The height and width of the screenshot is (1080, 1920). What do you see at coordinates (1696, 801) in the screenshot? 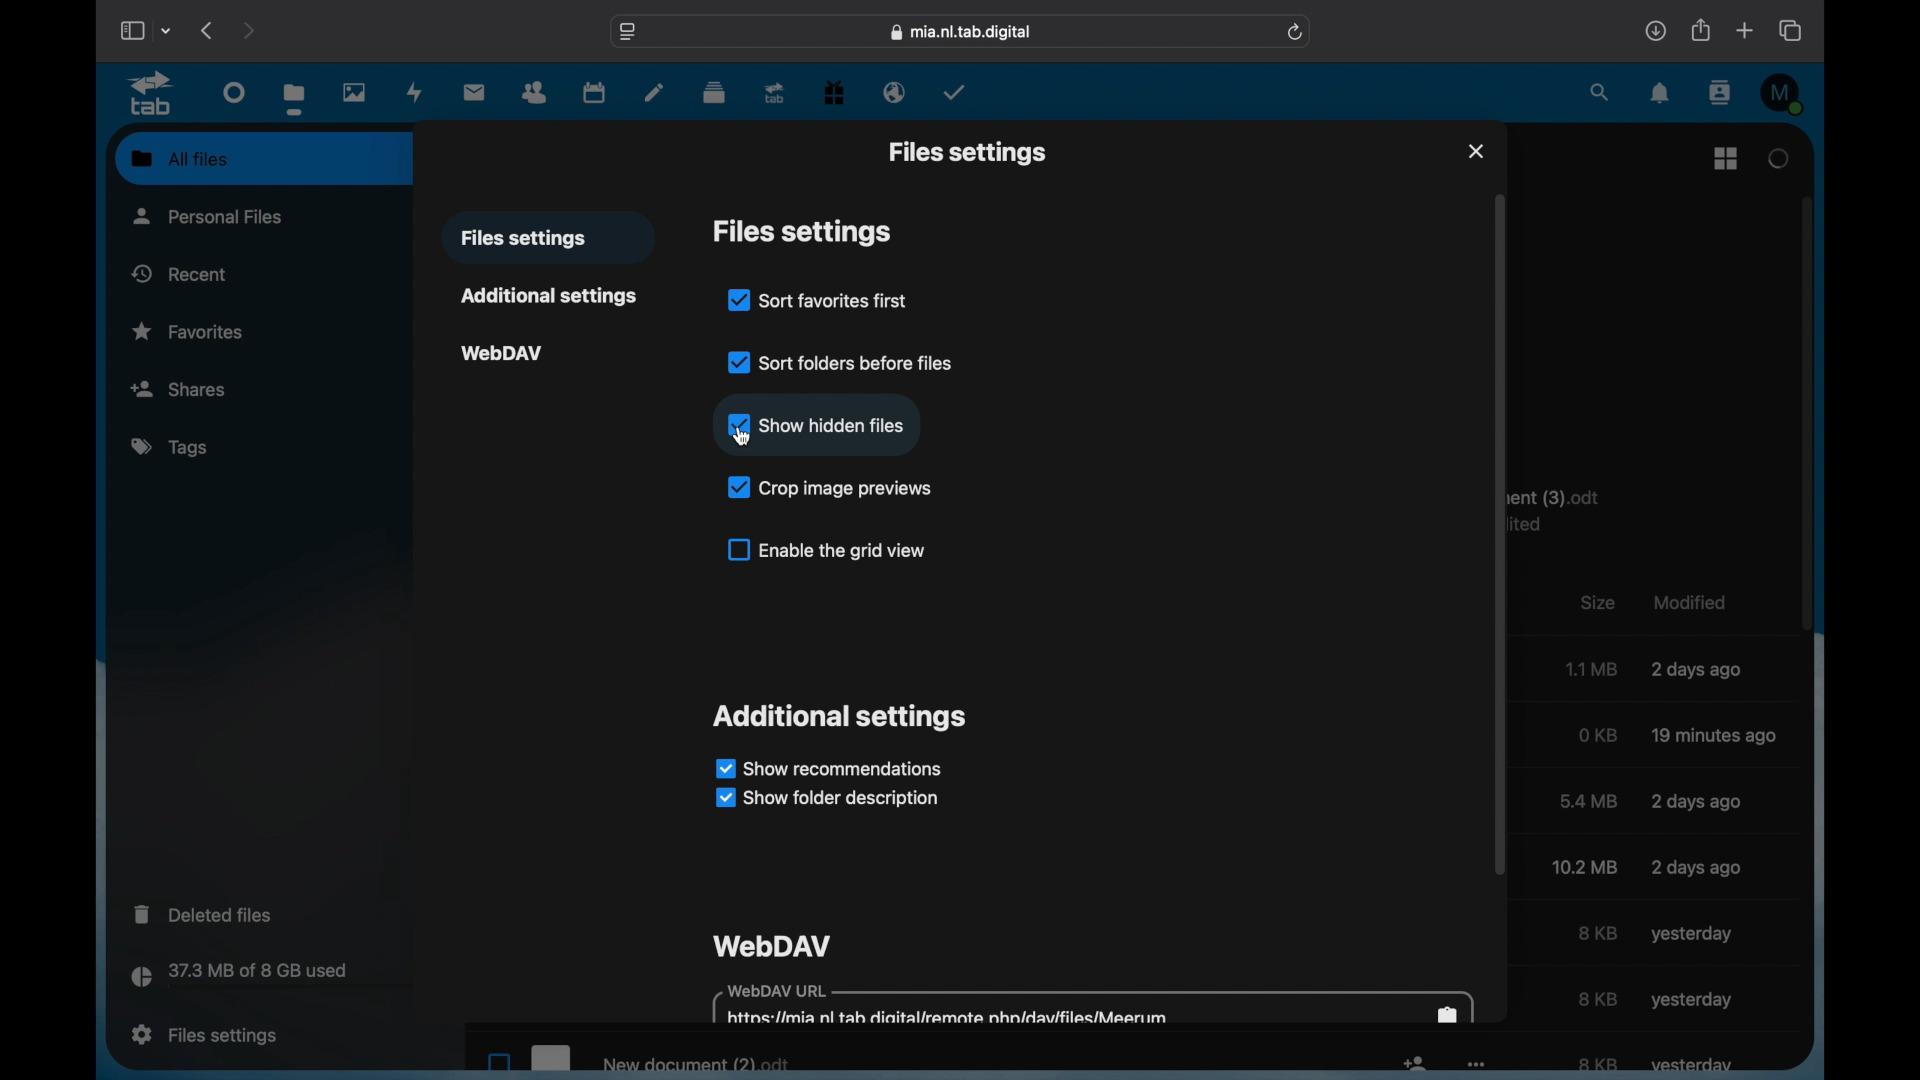
I see `modified` at bounding box center [1696, 801].